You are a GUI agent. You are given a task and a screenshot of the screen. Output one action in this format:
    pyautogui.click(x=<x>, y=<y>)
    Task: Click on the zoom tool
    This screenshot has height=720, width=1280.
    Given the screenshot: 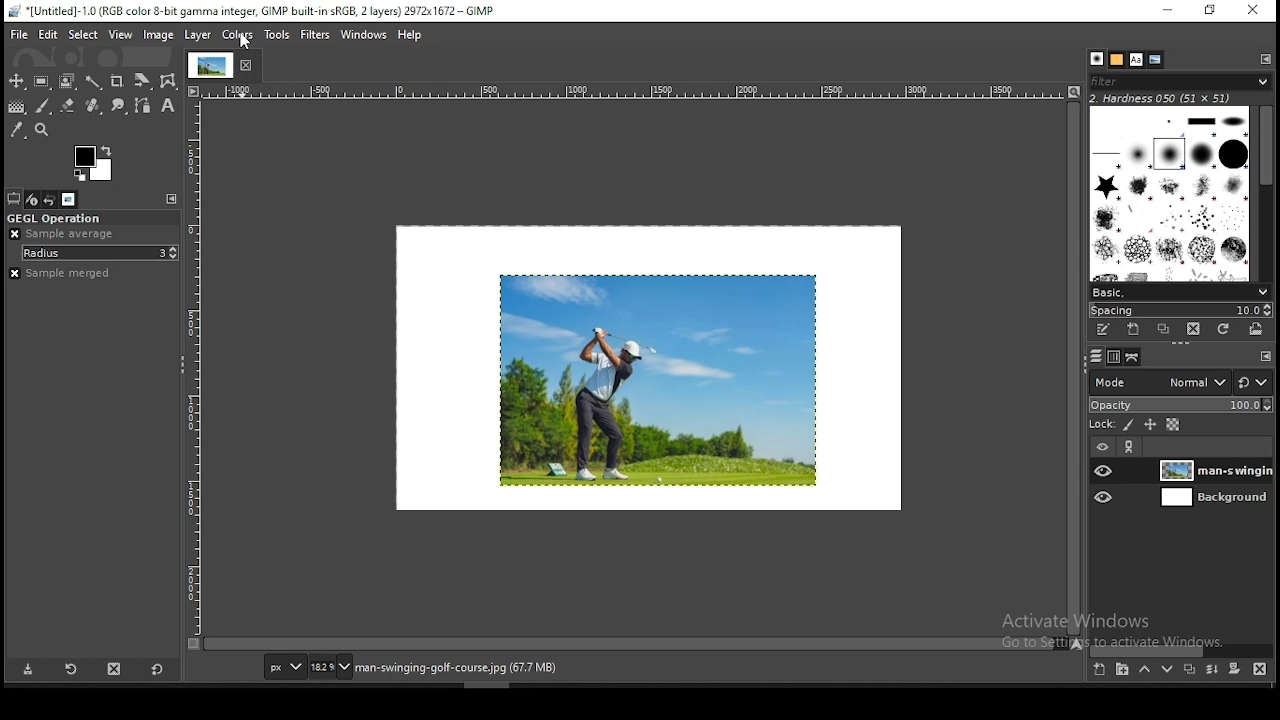 What is the action you would take?
    pyautogui.click(x=43, y=131)
    